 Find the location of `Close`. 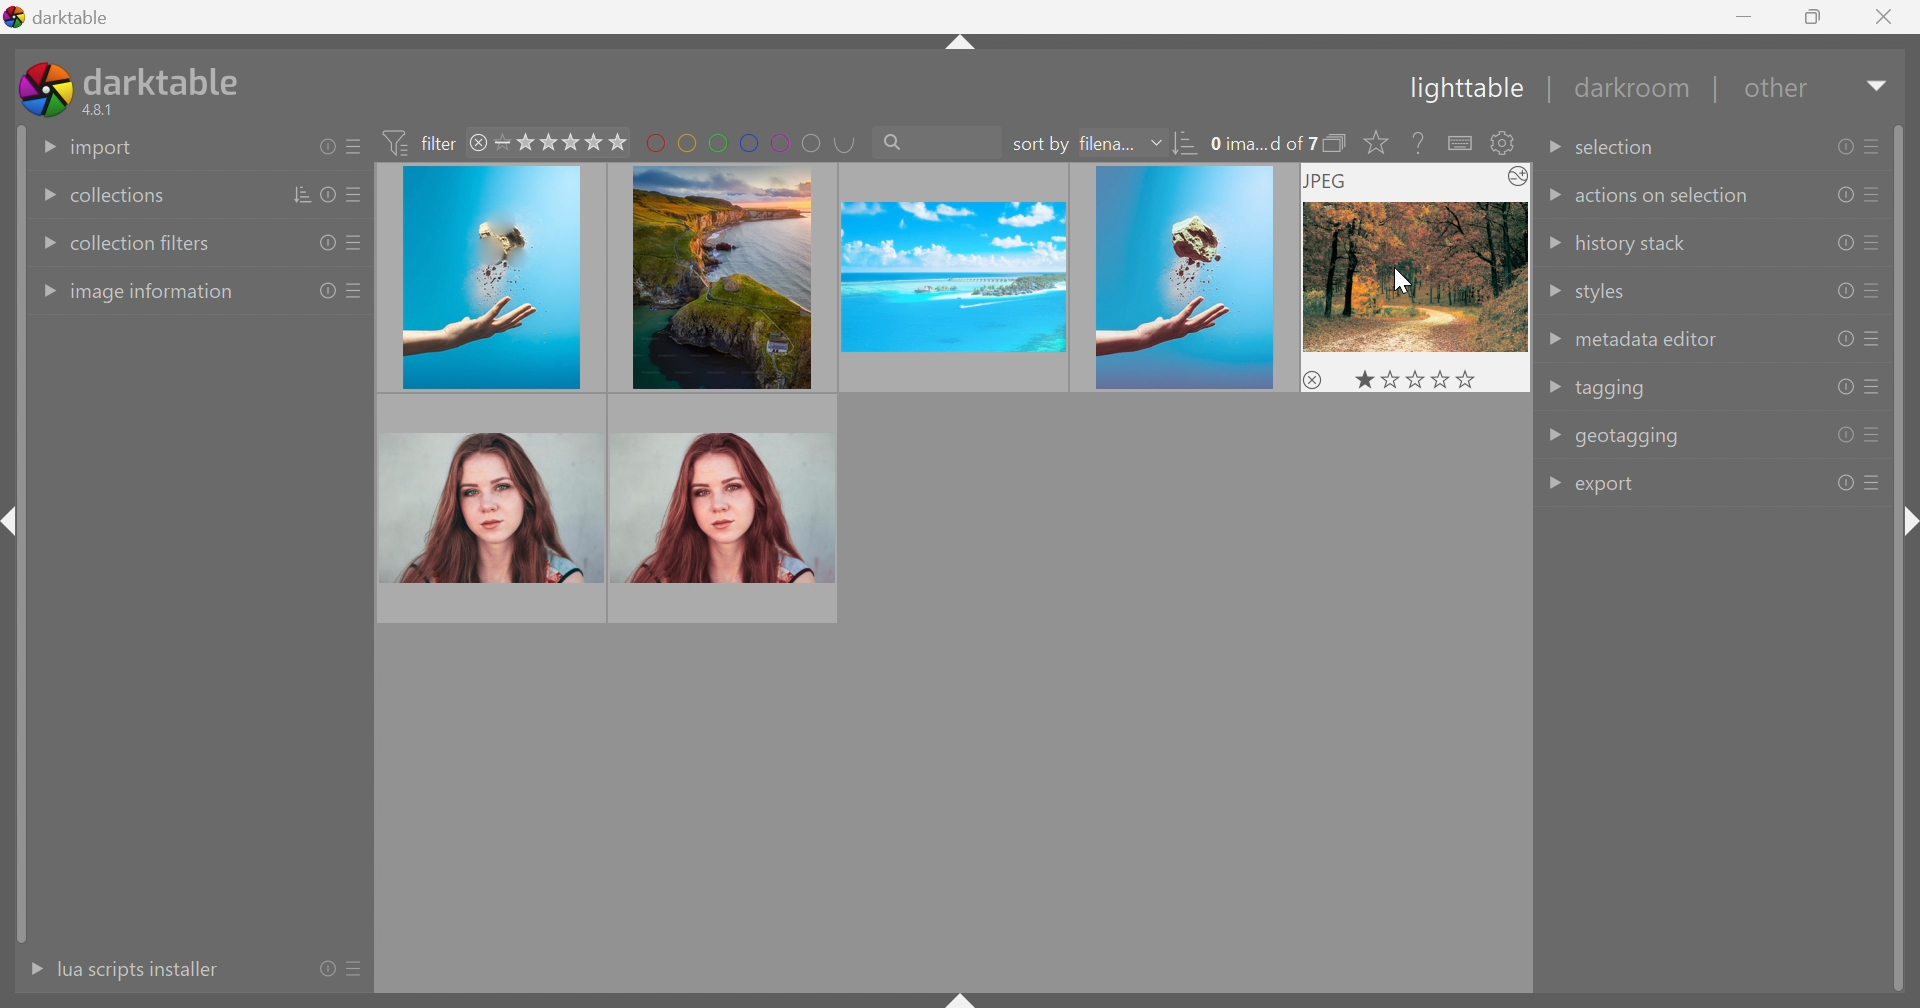

Close is located at coordinates (1885, 21).